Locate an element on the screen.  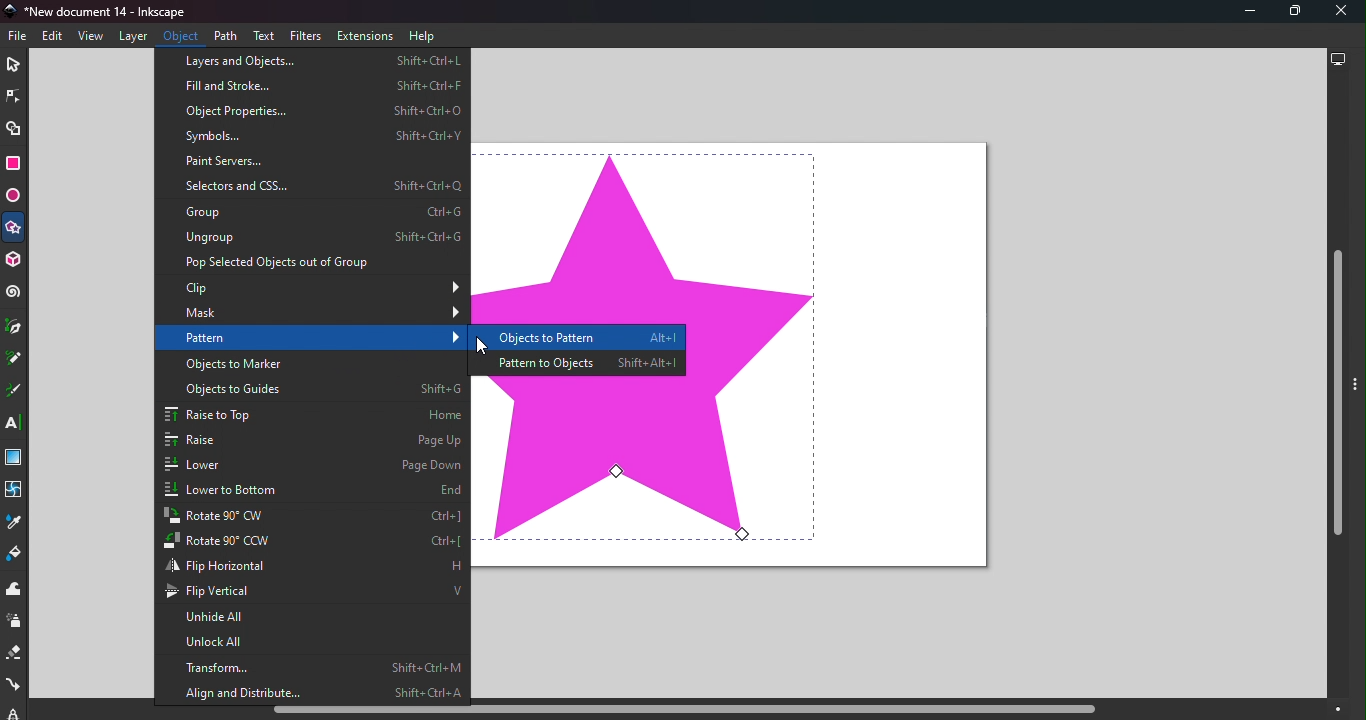
Filters is located at coordinates (306, 36).